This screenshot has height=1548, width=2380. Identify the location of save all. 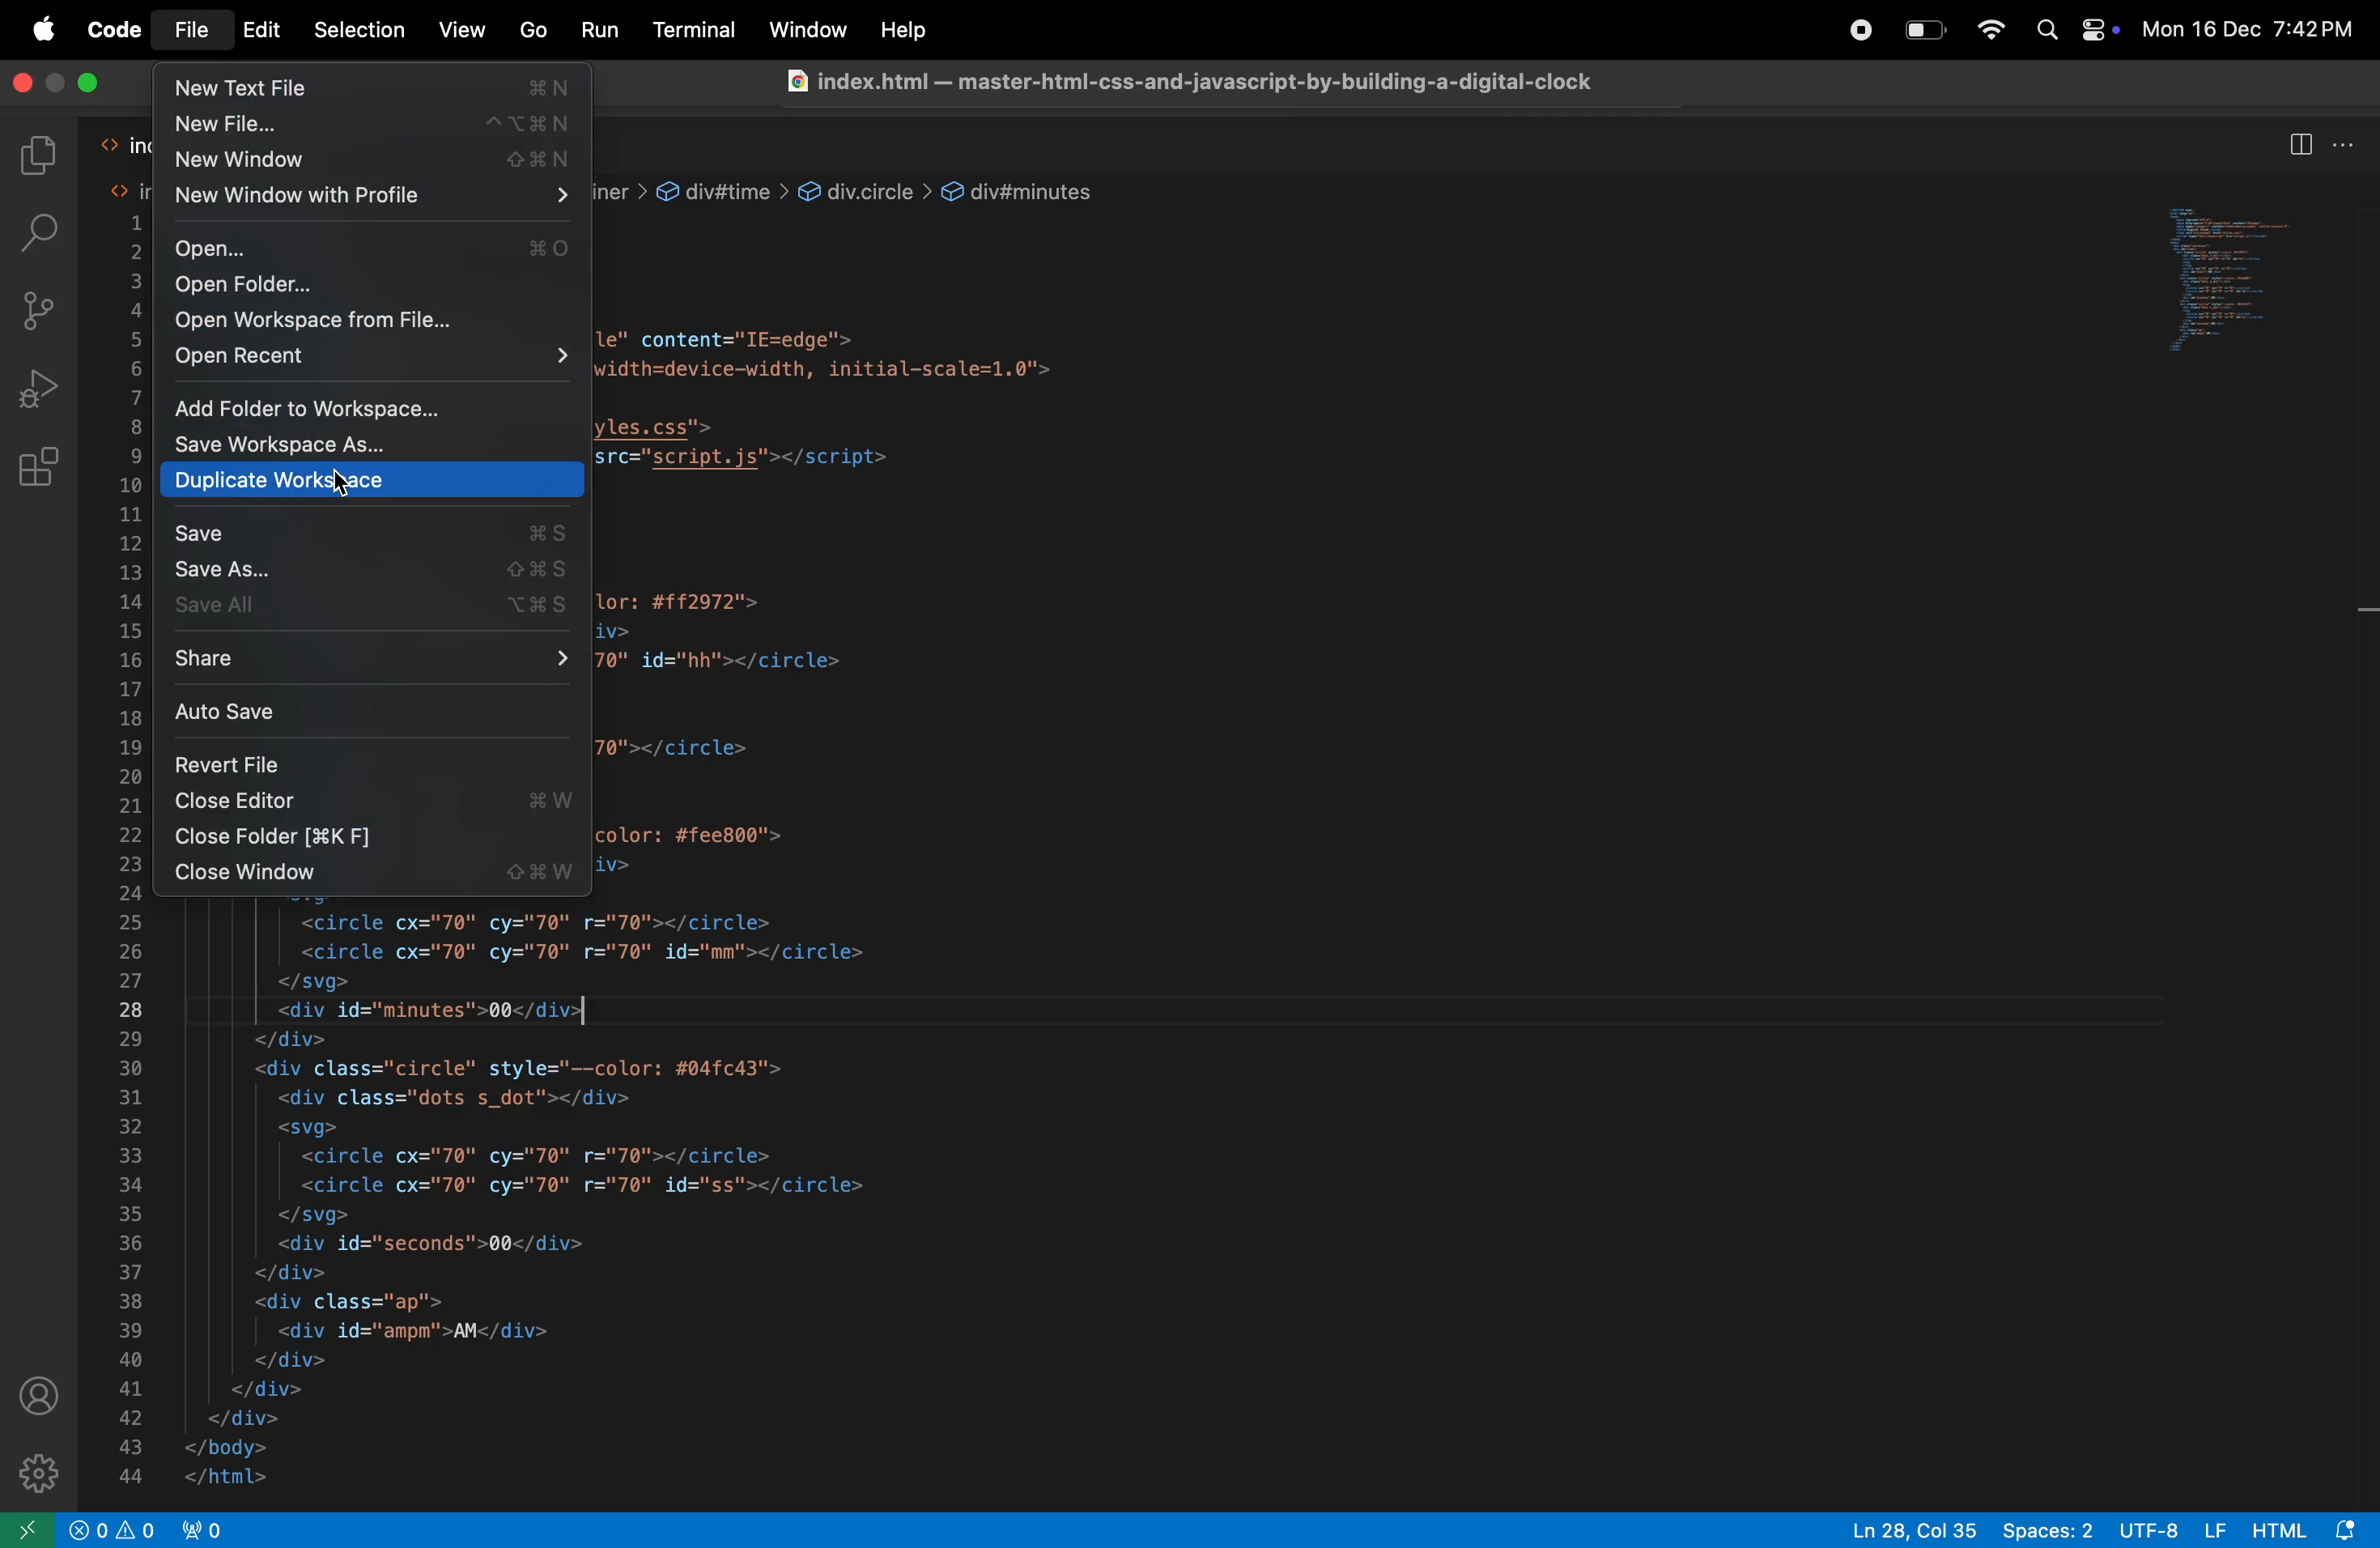
(371, 607).